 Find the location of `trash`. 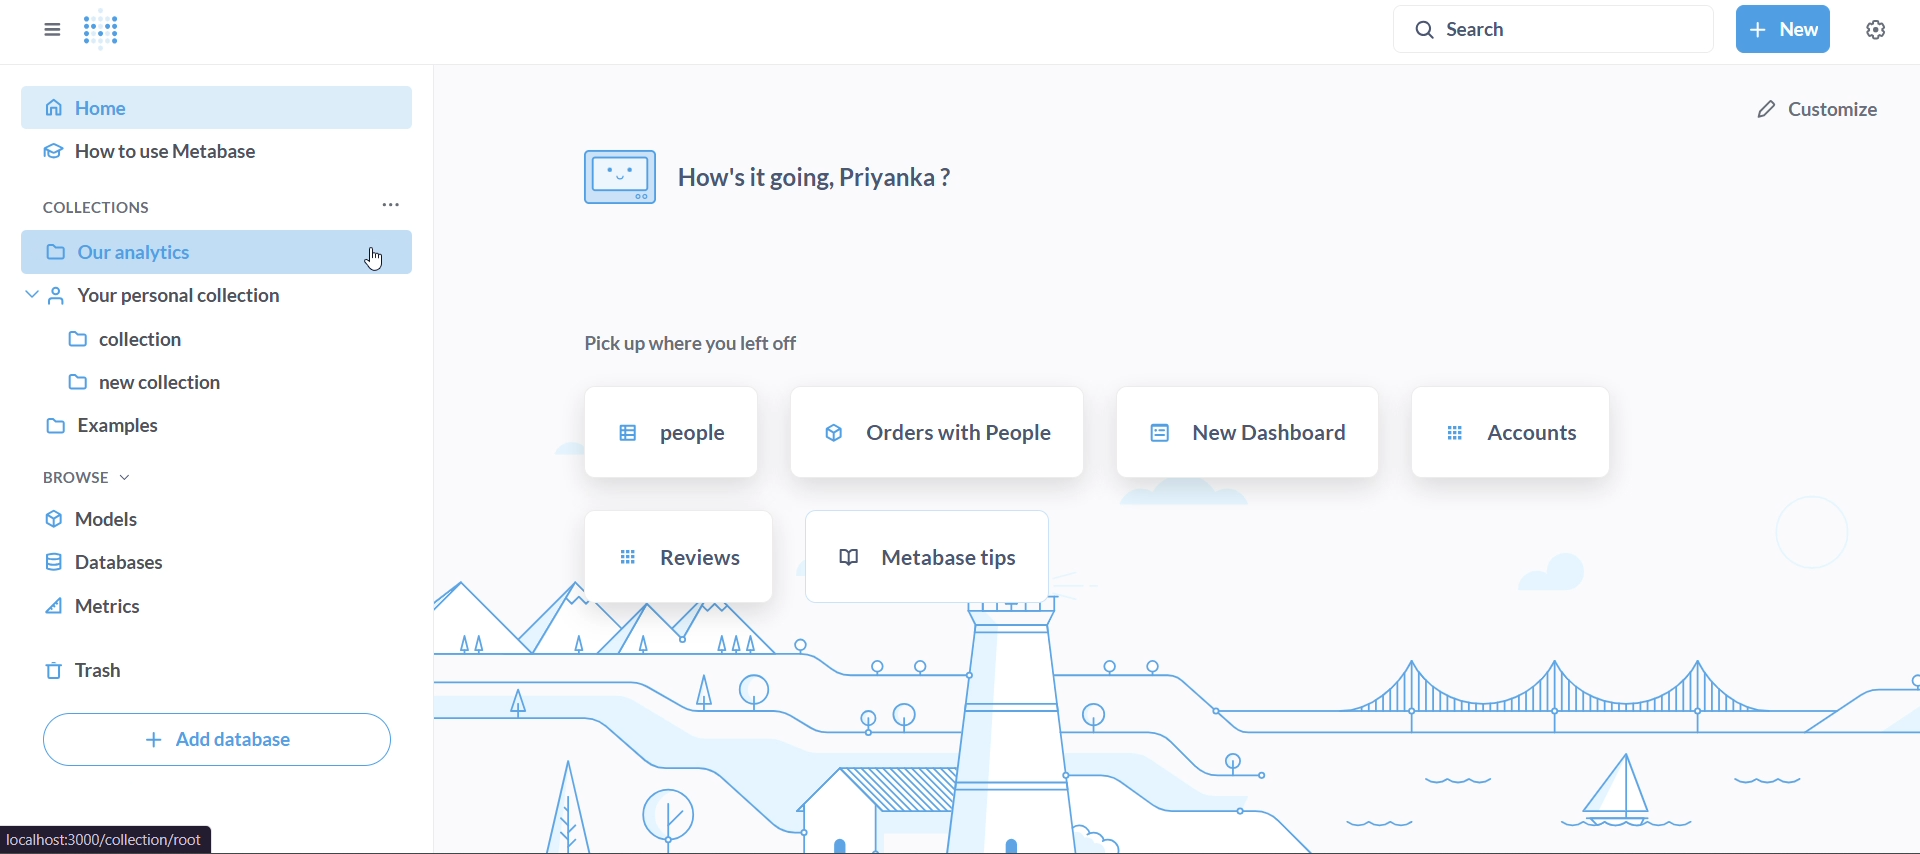

trash is located at coordinates (191, 675).